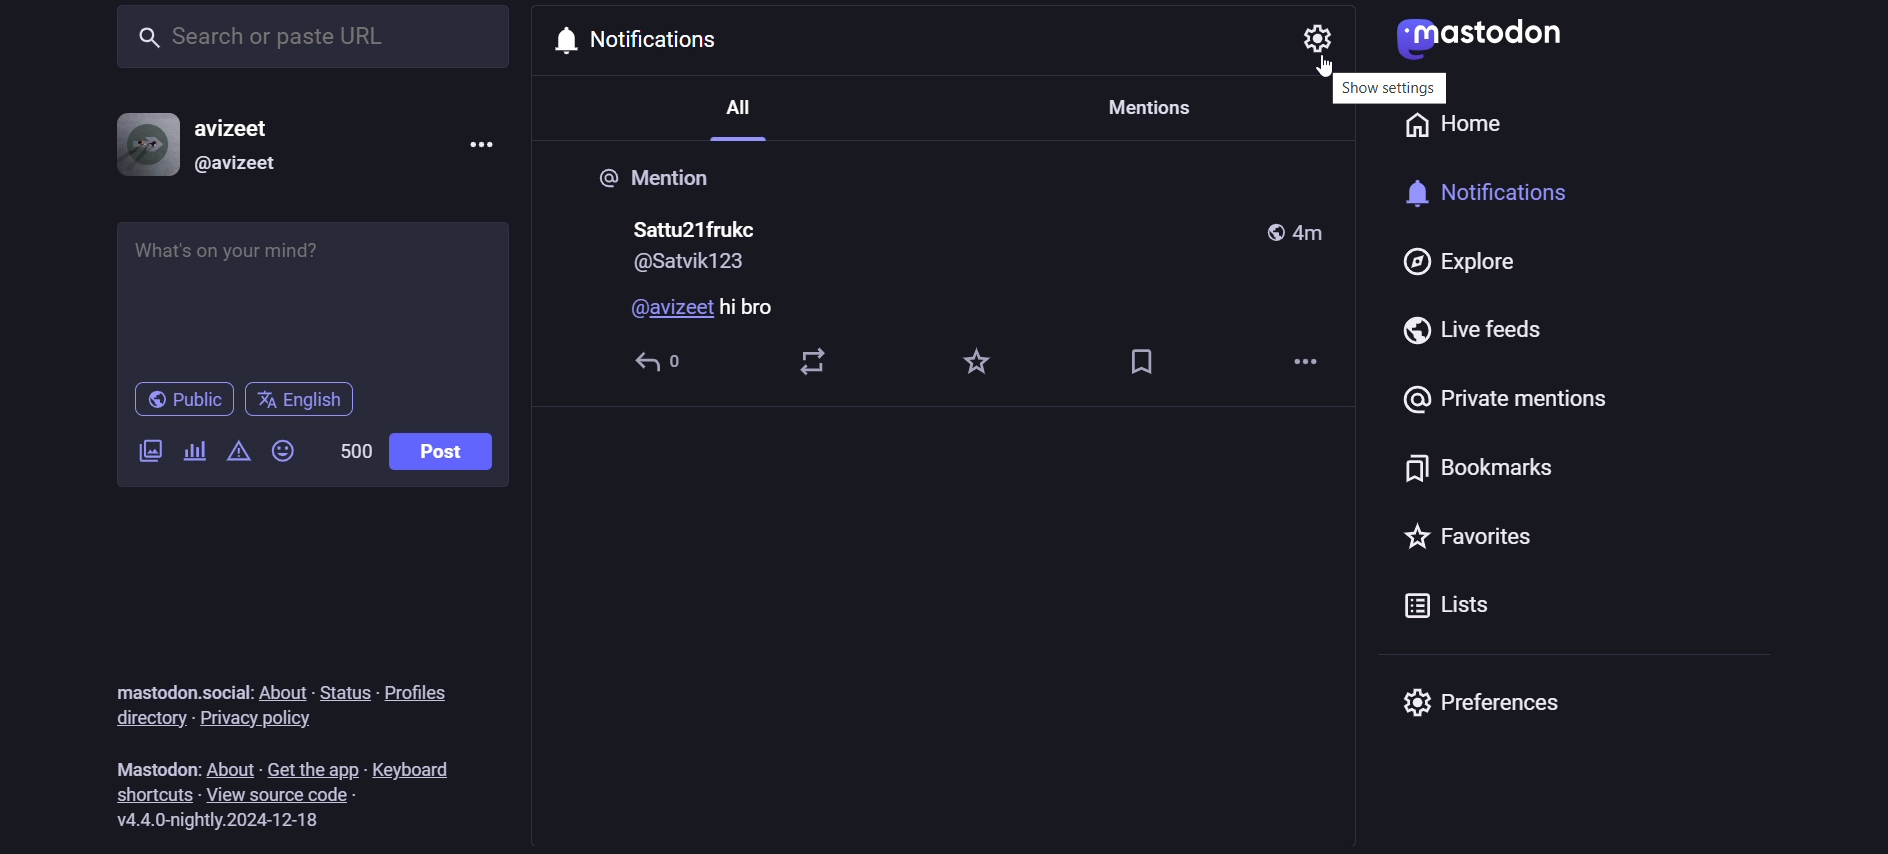 The height and width of the screenshot is (854, 1888). I want to click on 4m, so click(1317, 233).